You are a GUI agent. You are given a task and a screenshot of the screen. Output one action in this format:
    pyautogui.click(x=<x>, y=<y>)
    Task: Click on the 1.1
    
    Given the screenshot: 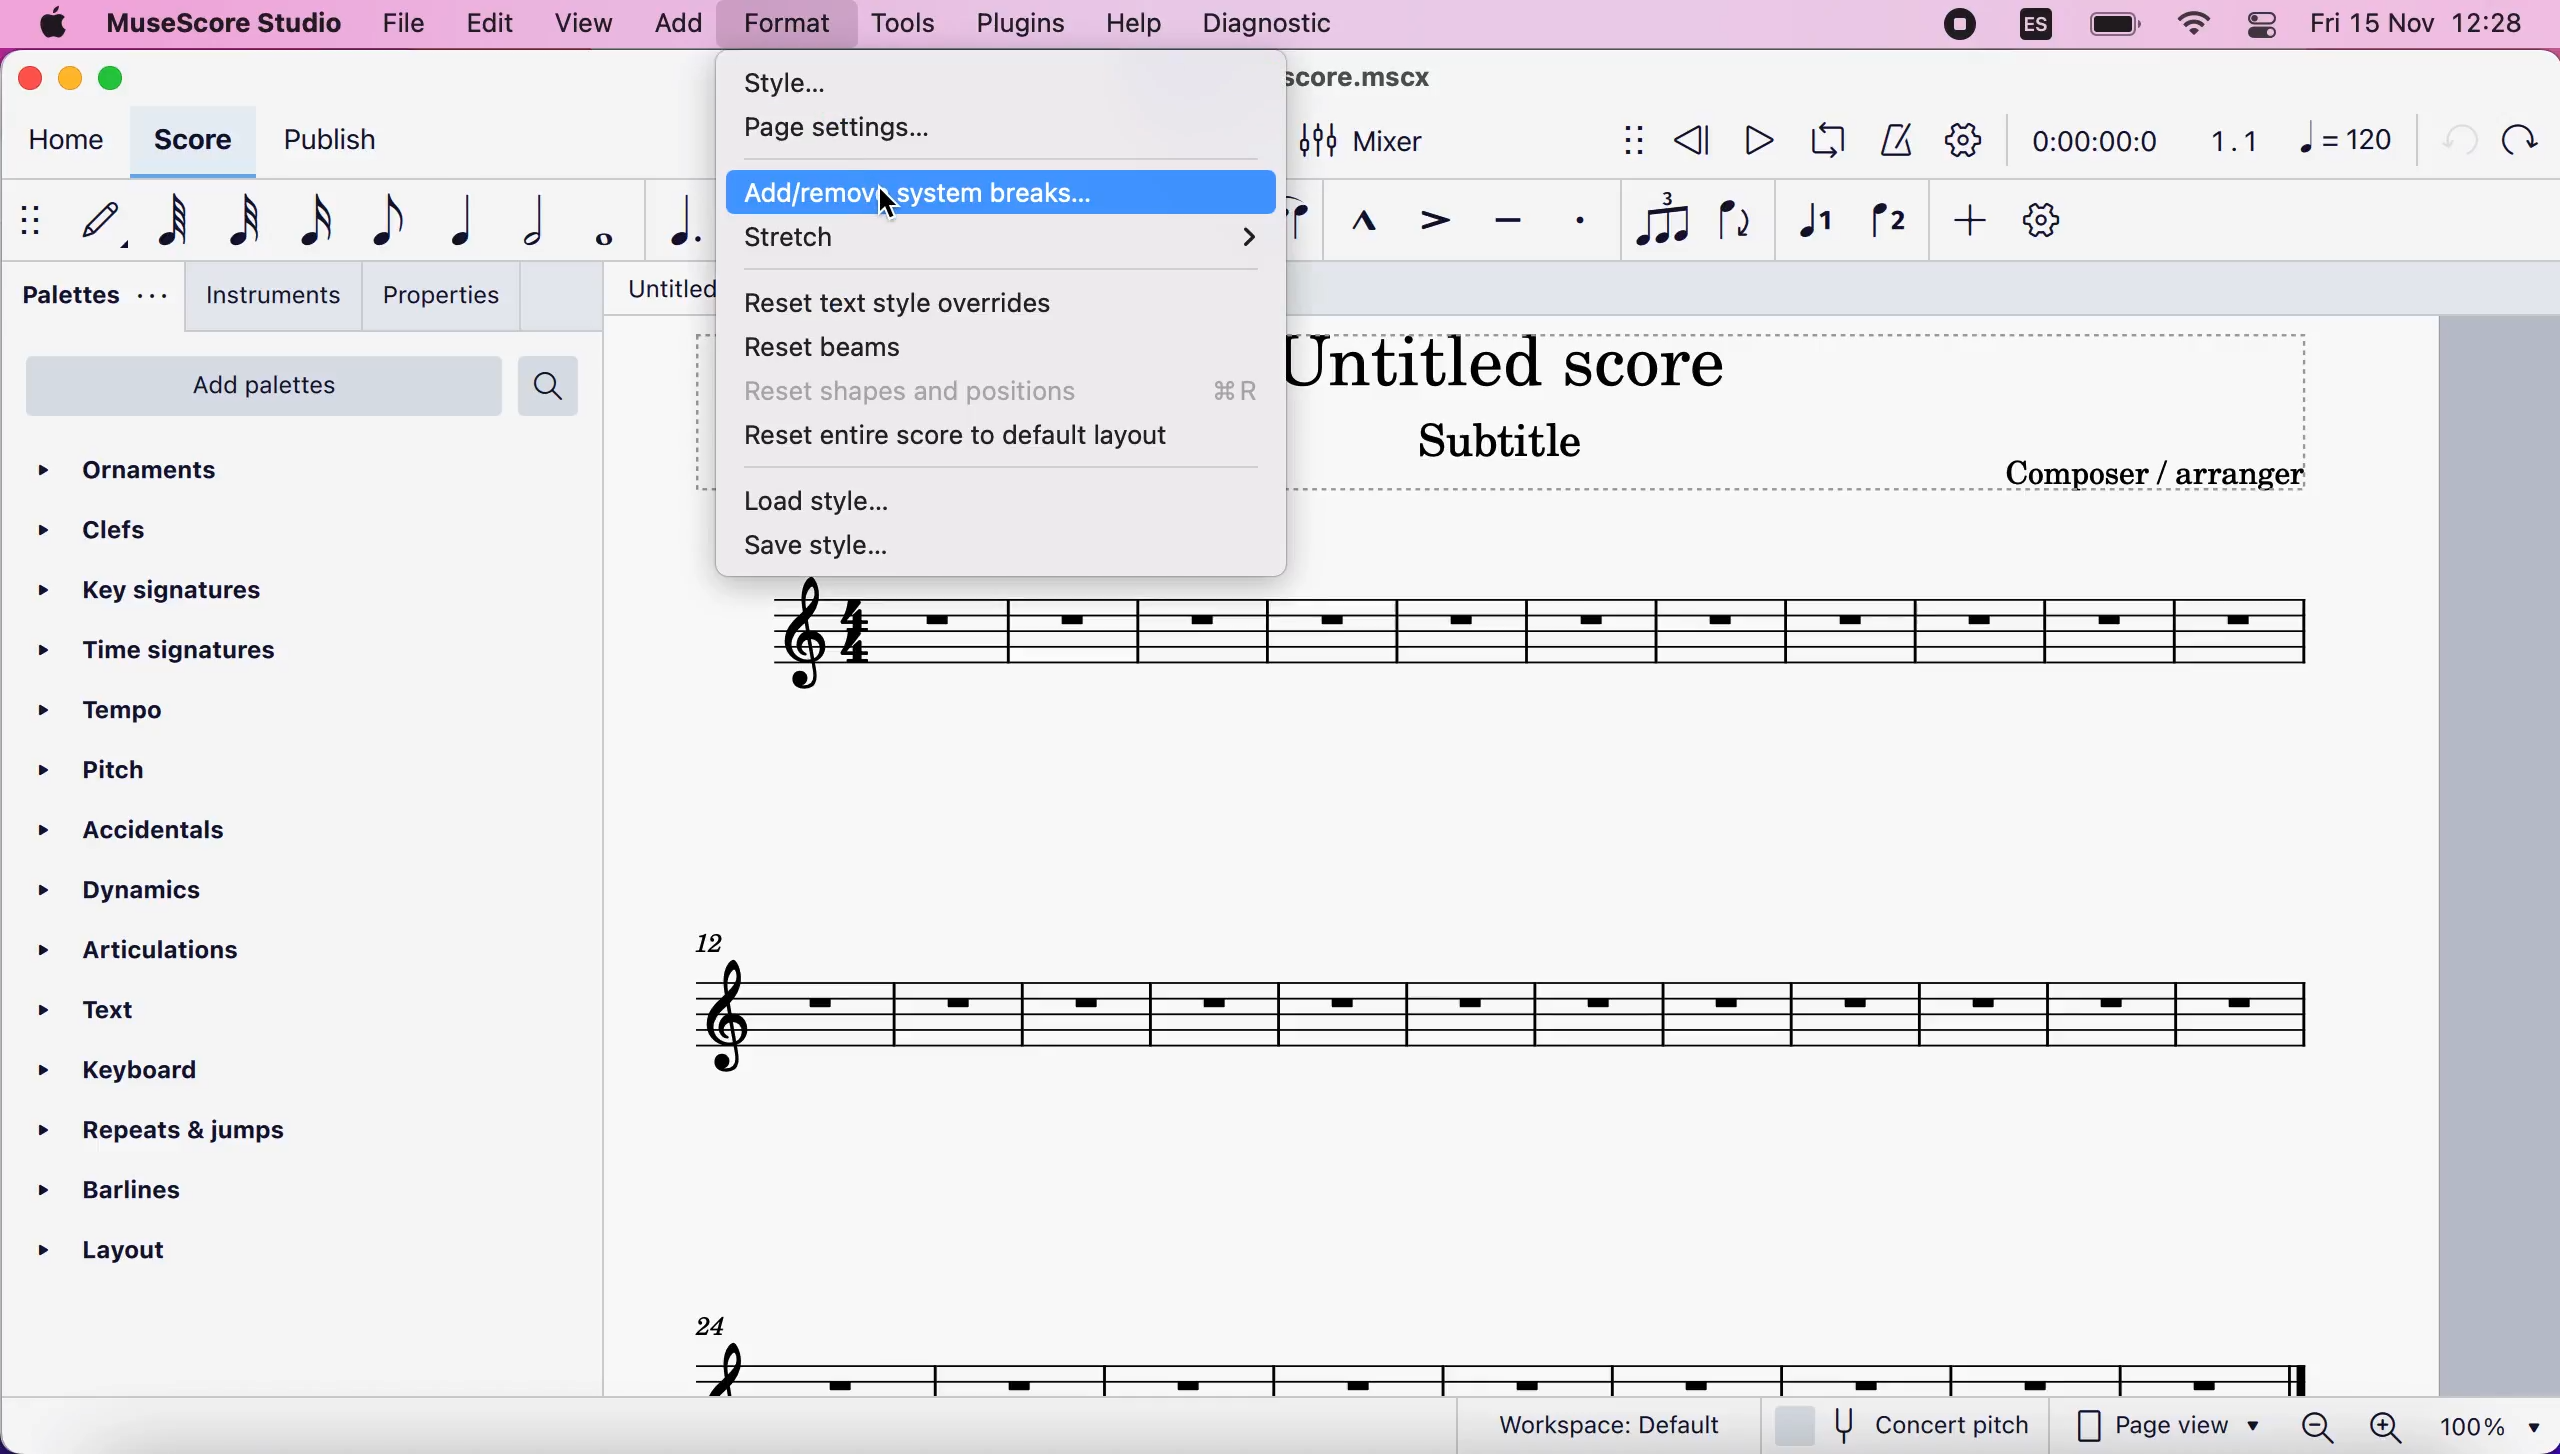 What is the action you would take?
    pyautogui.click(x=2234, y=140)
    